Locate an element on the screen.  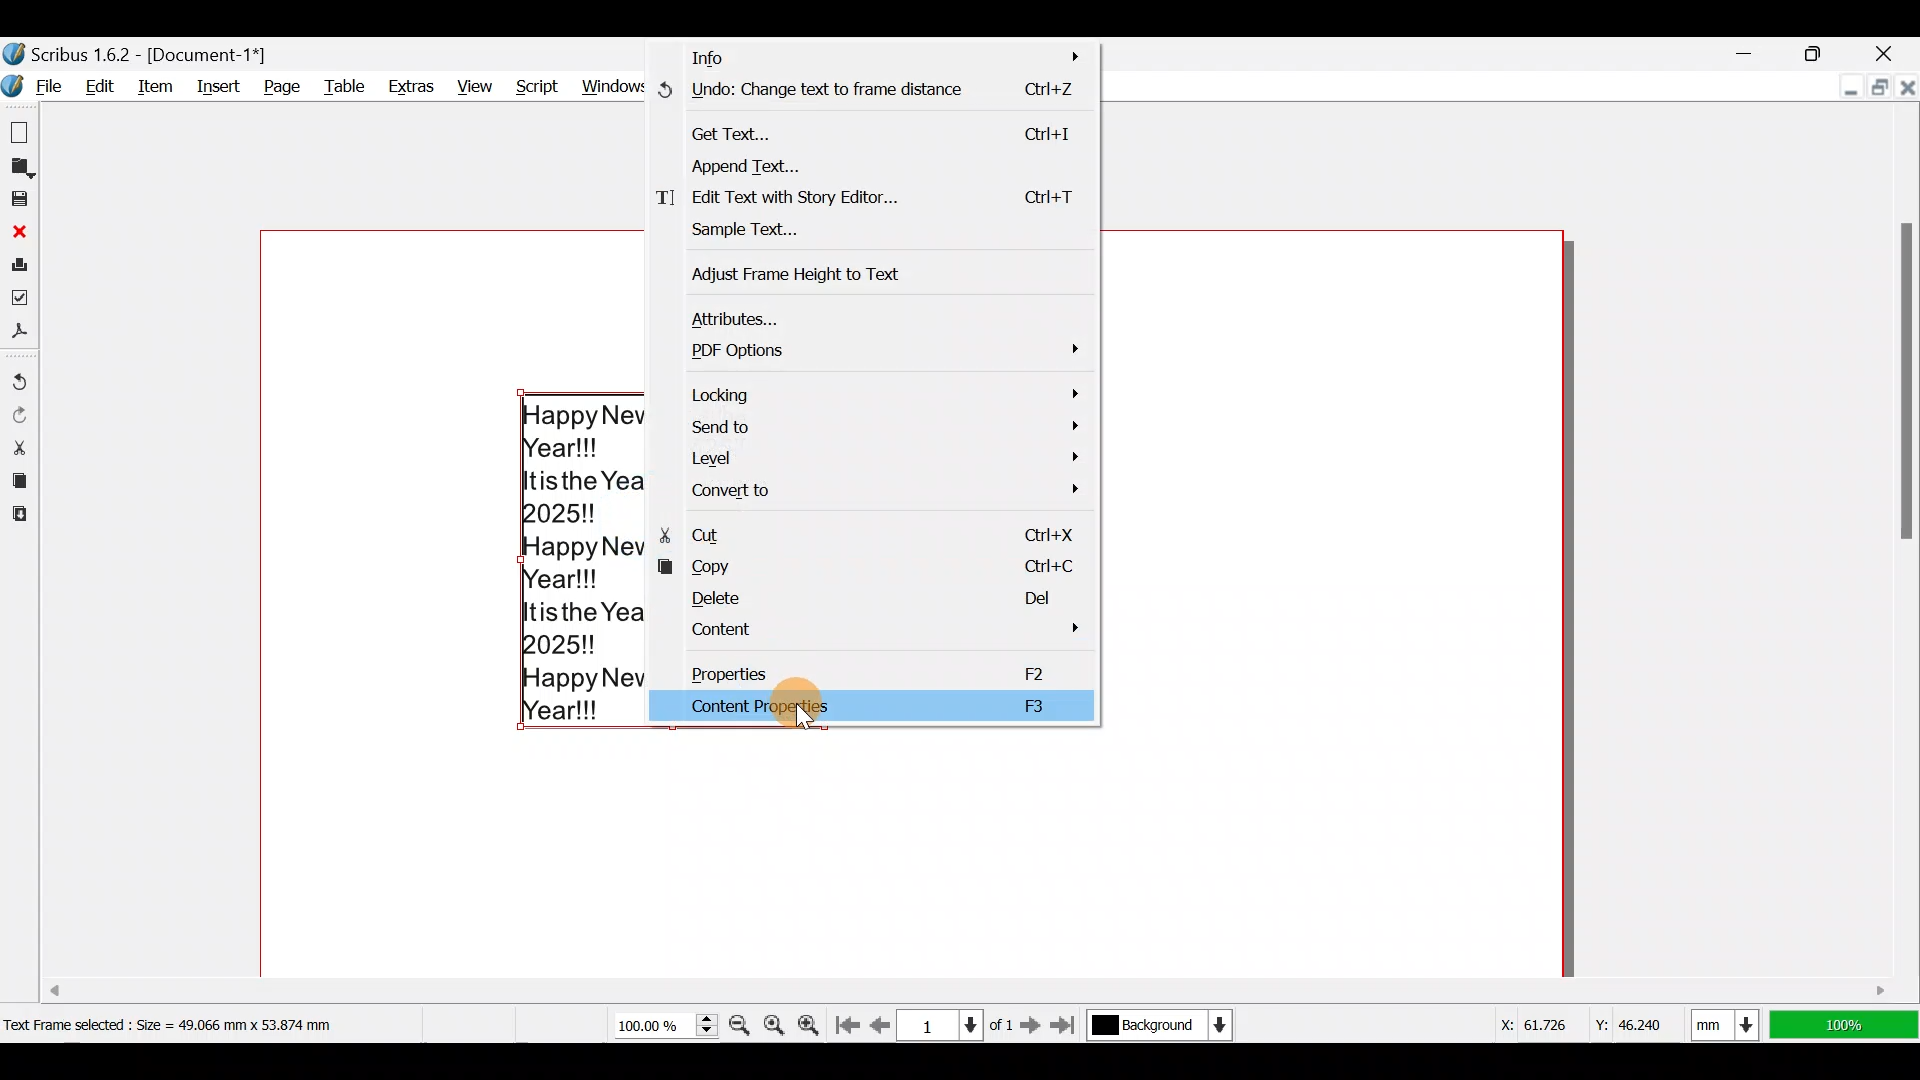
Close is located at coordinates (1906, 86).